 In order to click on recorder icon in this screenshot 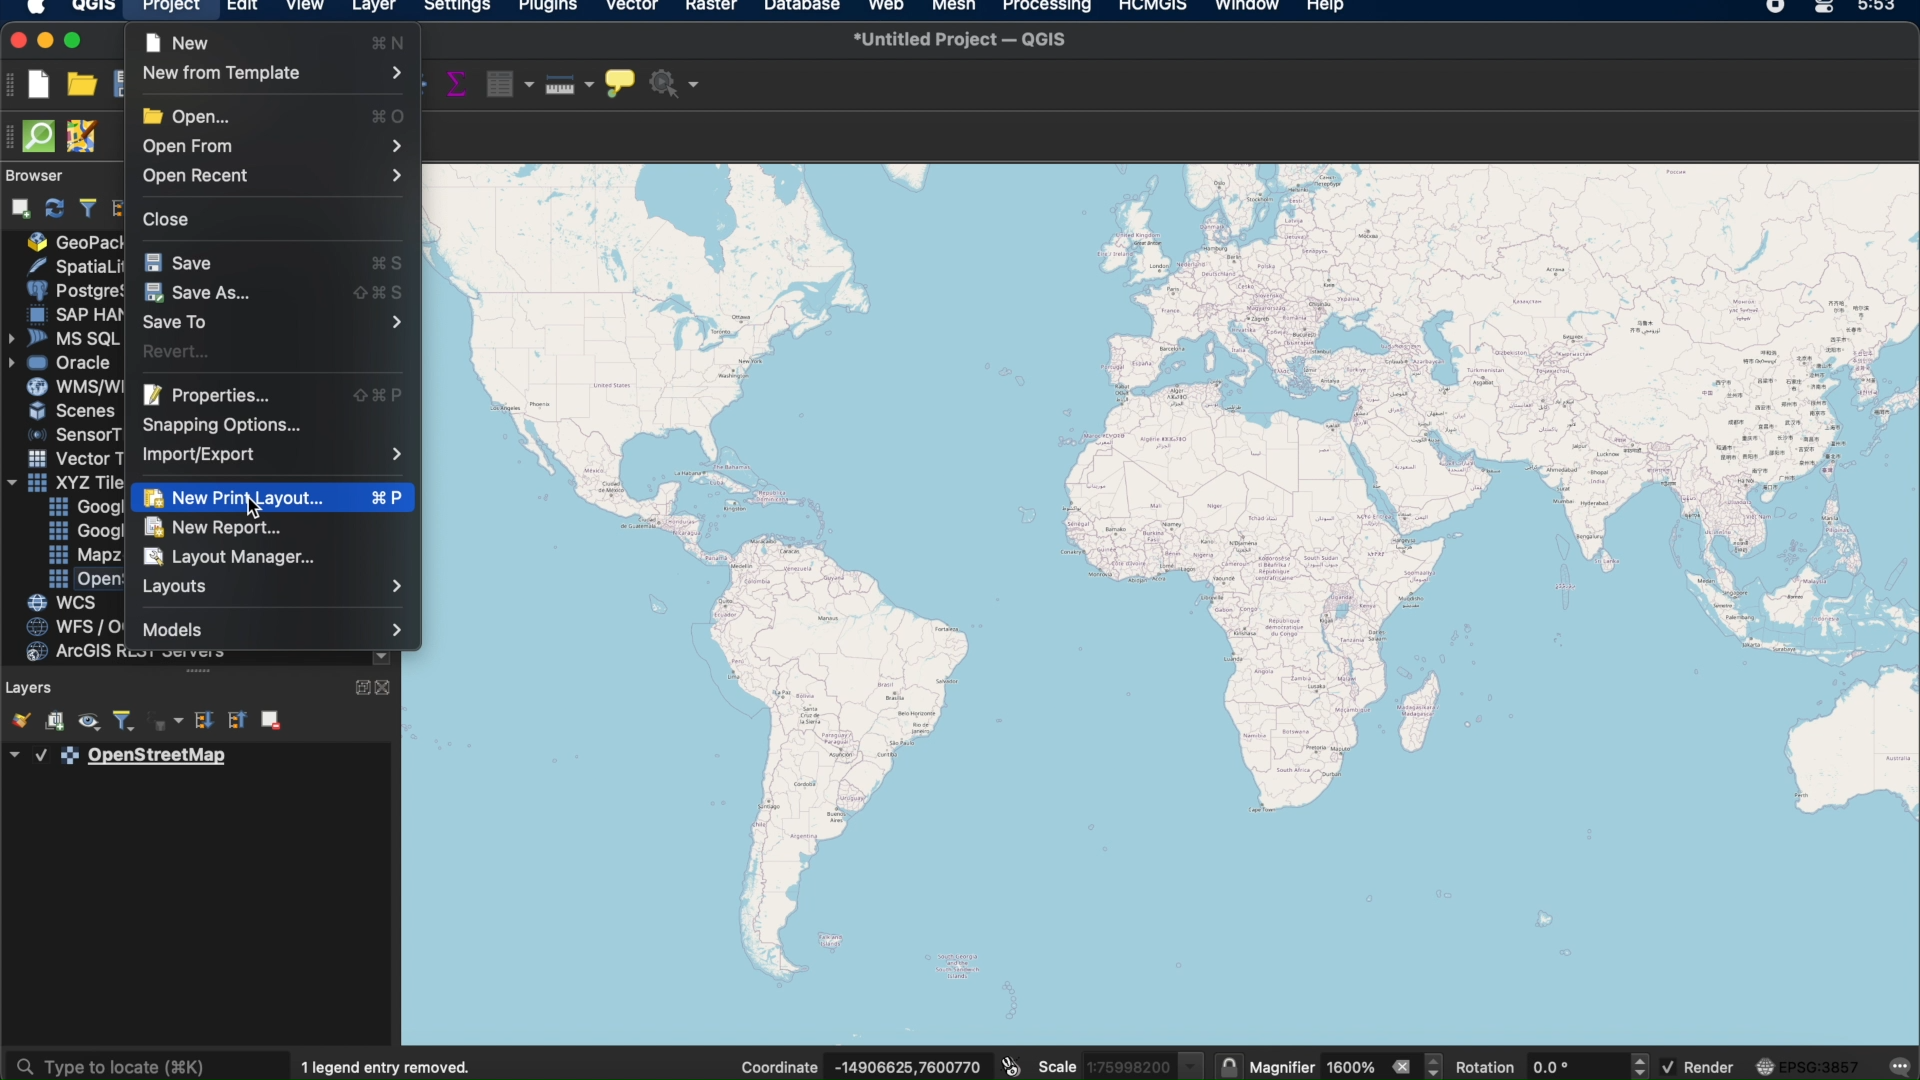, I will do `click(1769, 9)`.